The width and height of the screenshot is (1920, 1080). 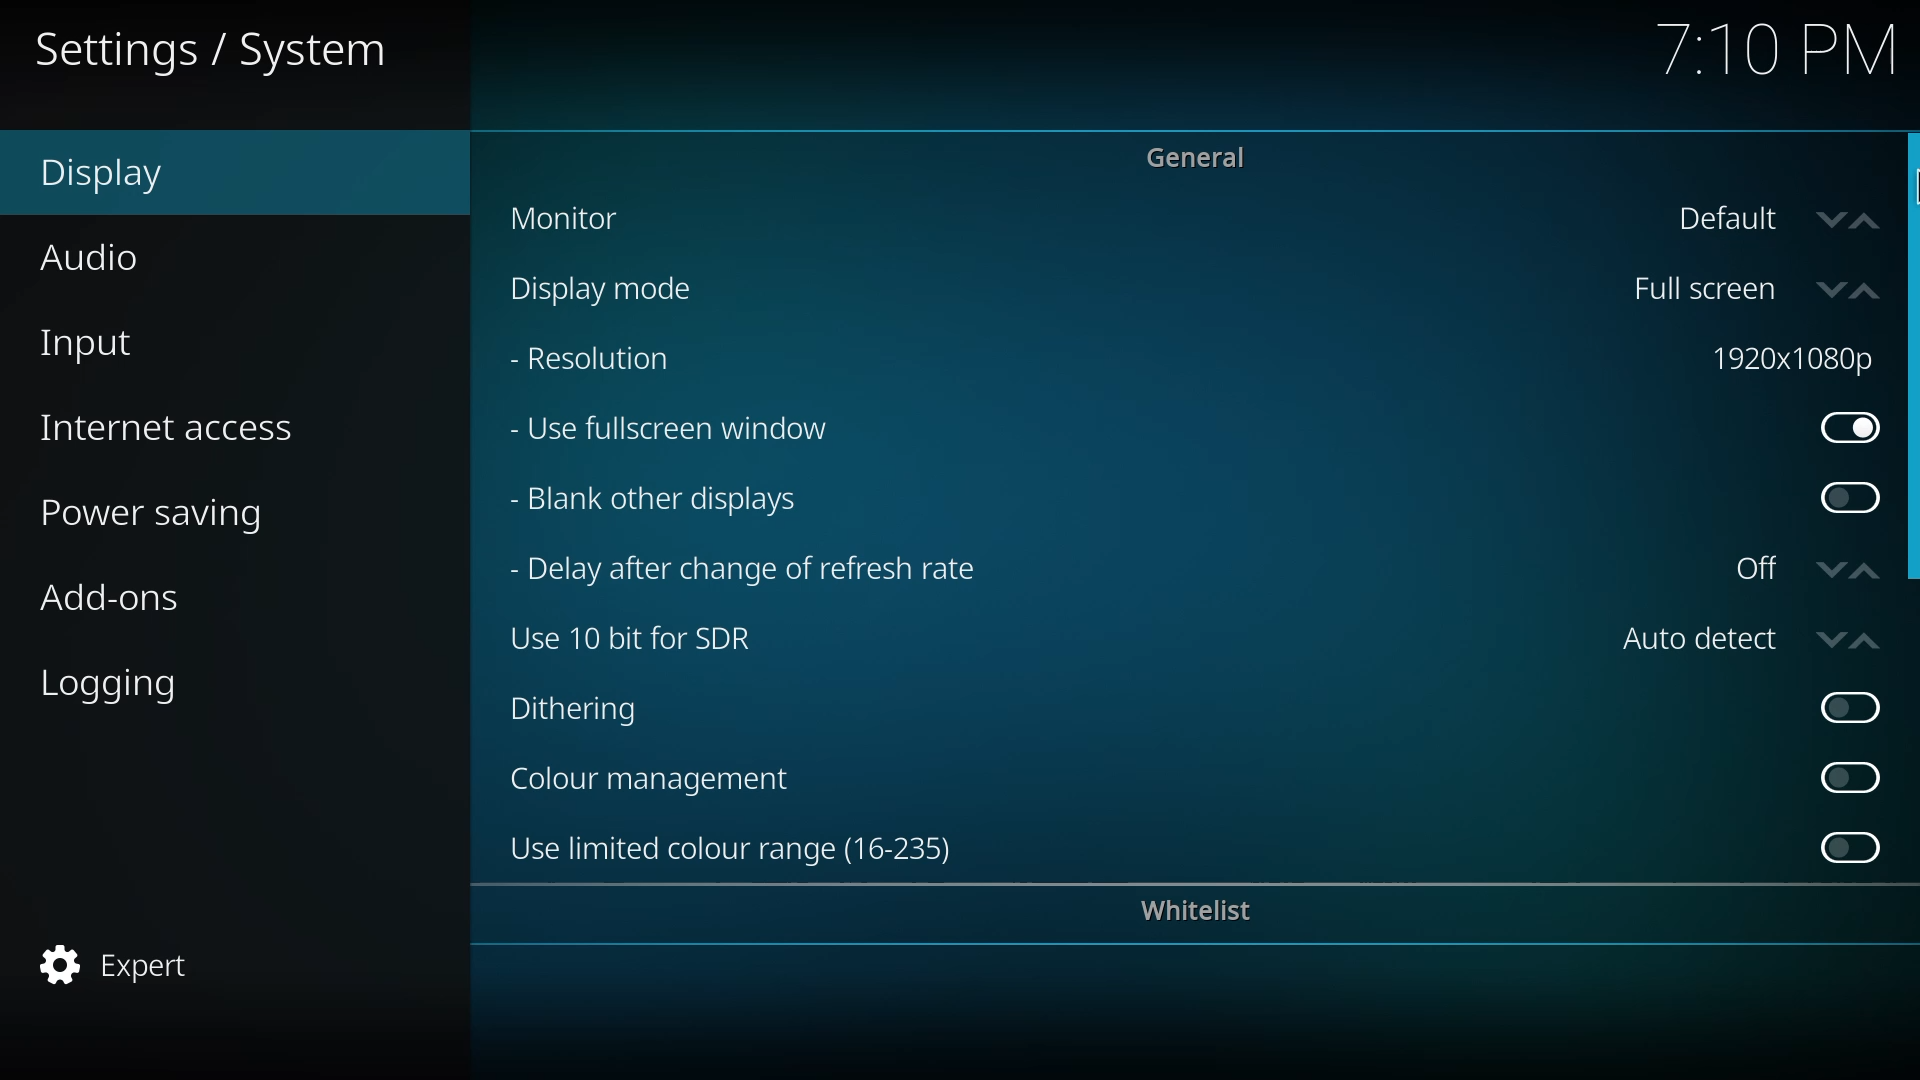 I want to click on system, so click(x=218, y=52).